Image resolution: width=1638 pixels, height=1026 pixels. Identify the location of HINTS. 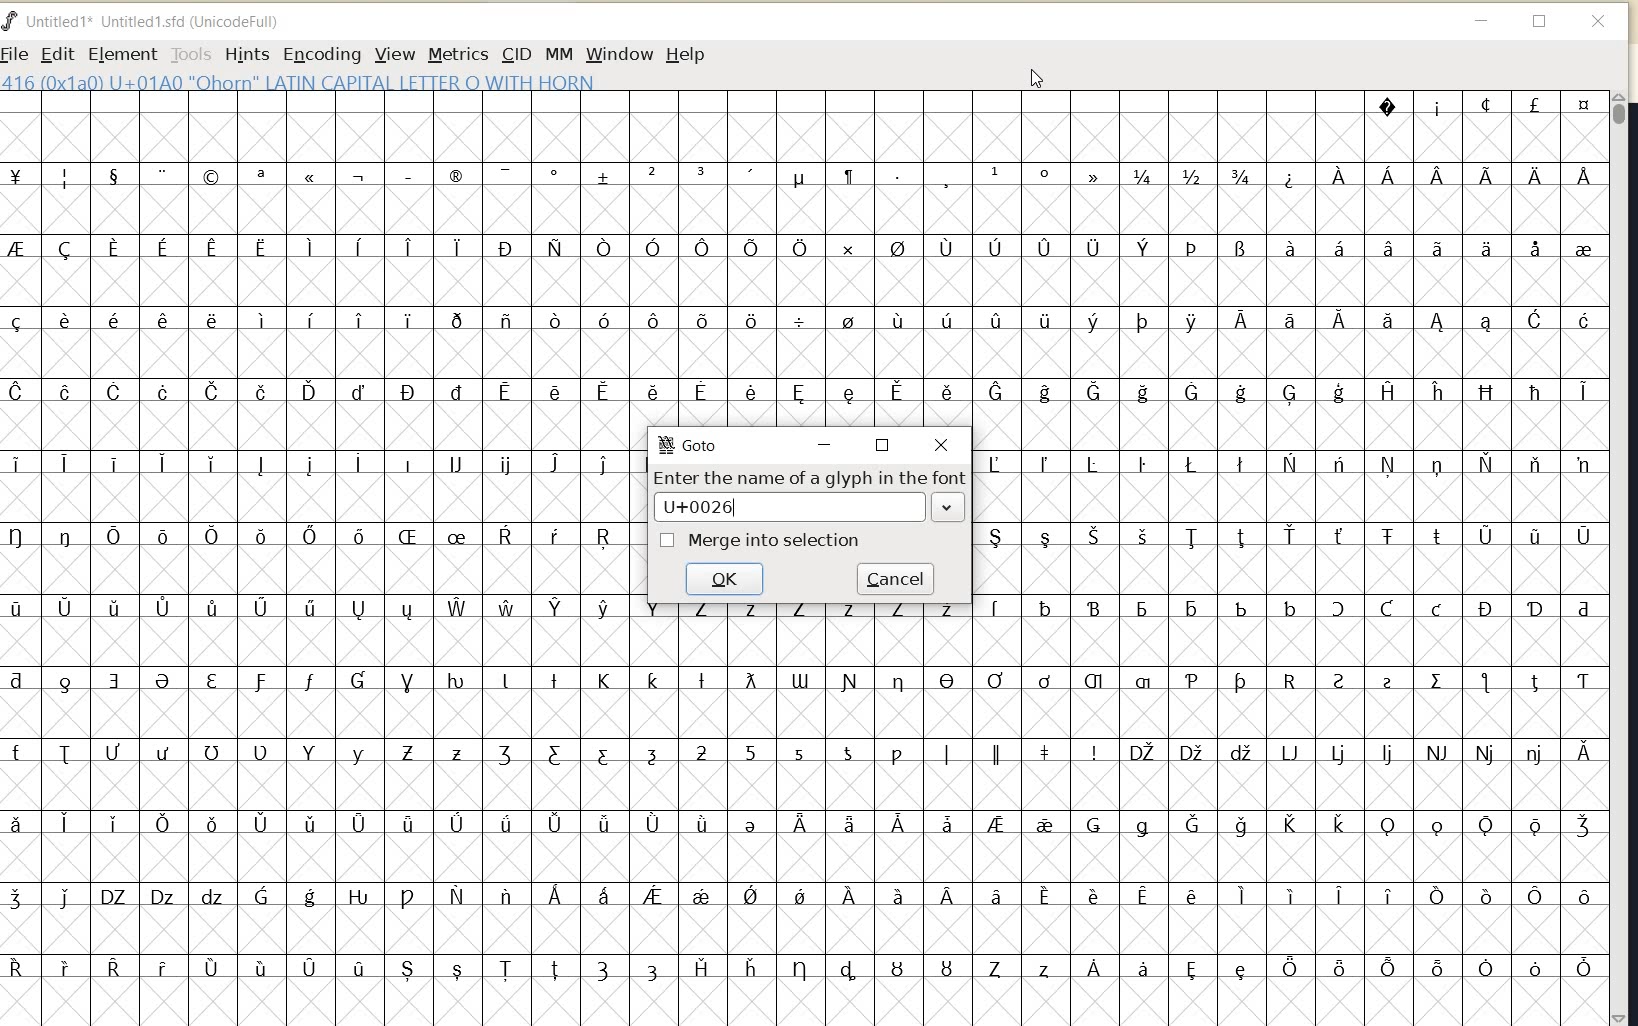
(246, 55).